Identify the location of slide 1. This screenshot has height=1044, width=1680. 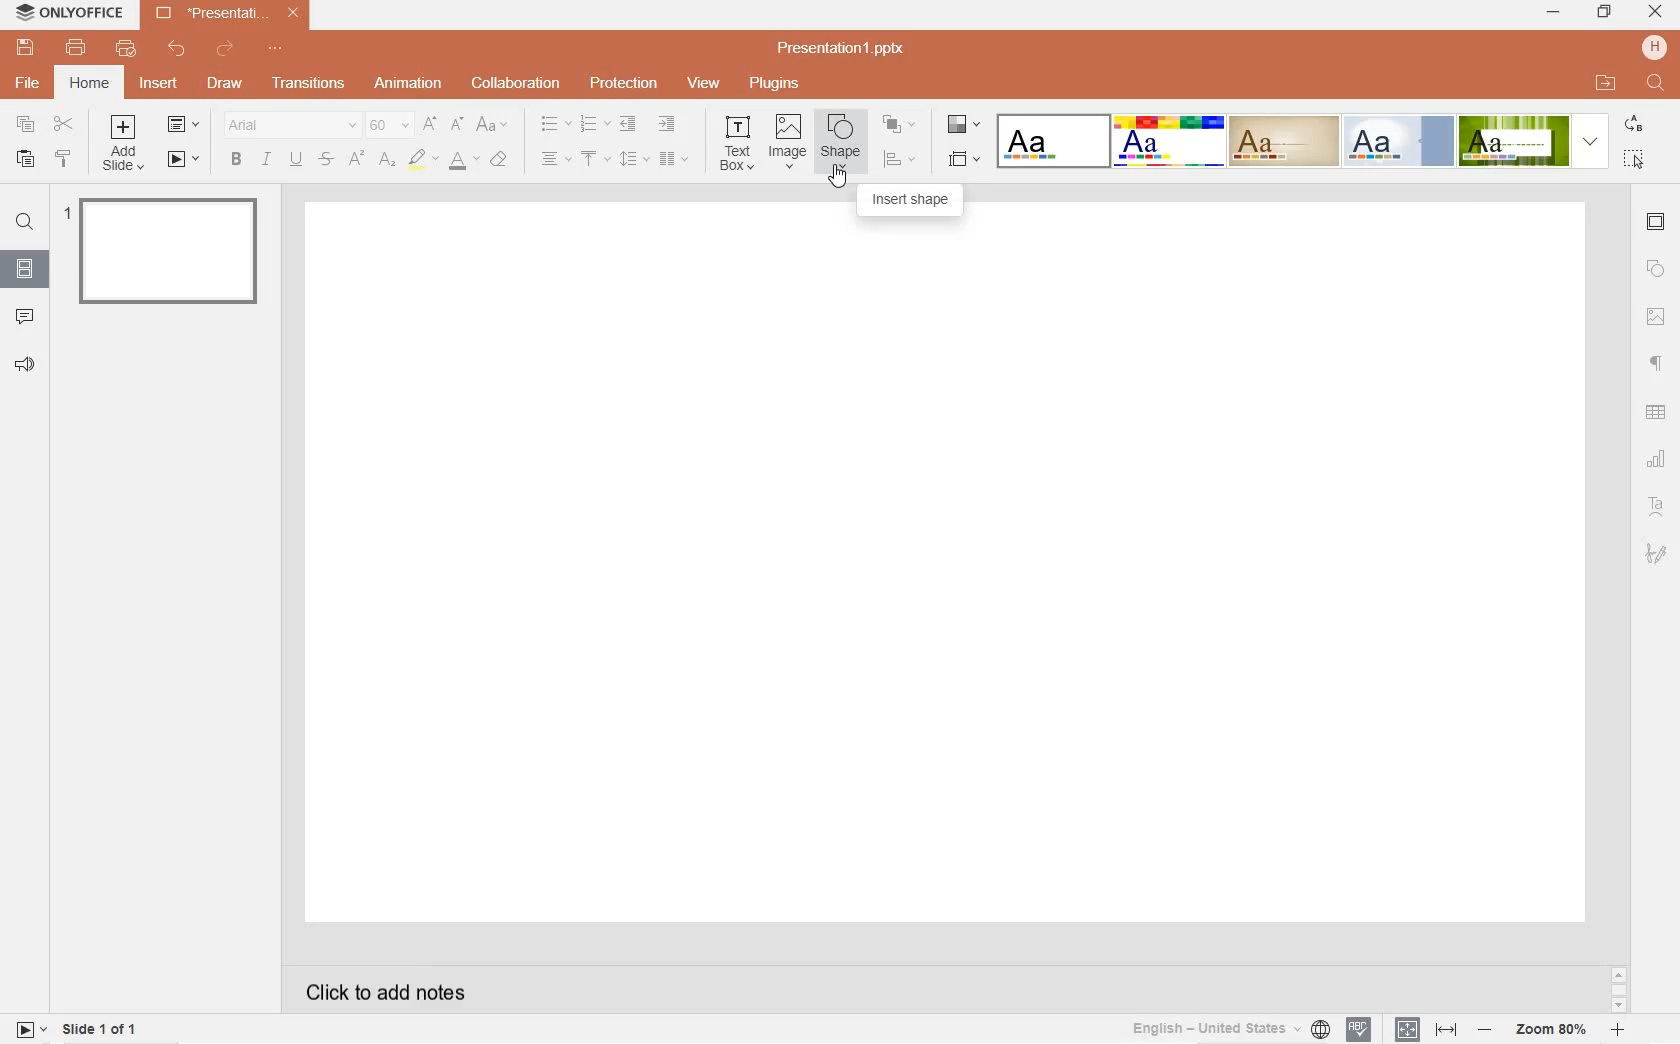
(166, 249).